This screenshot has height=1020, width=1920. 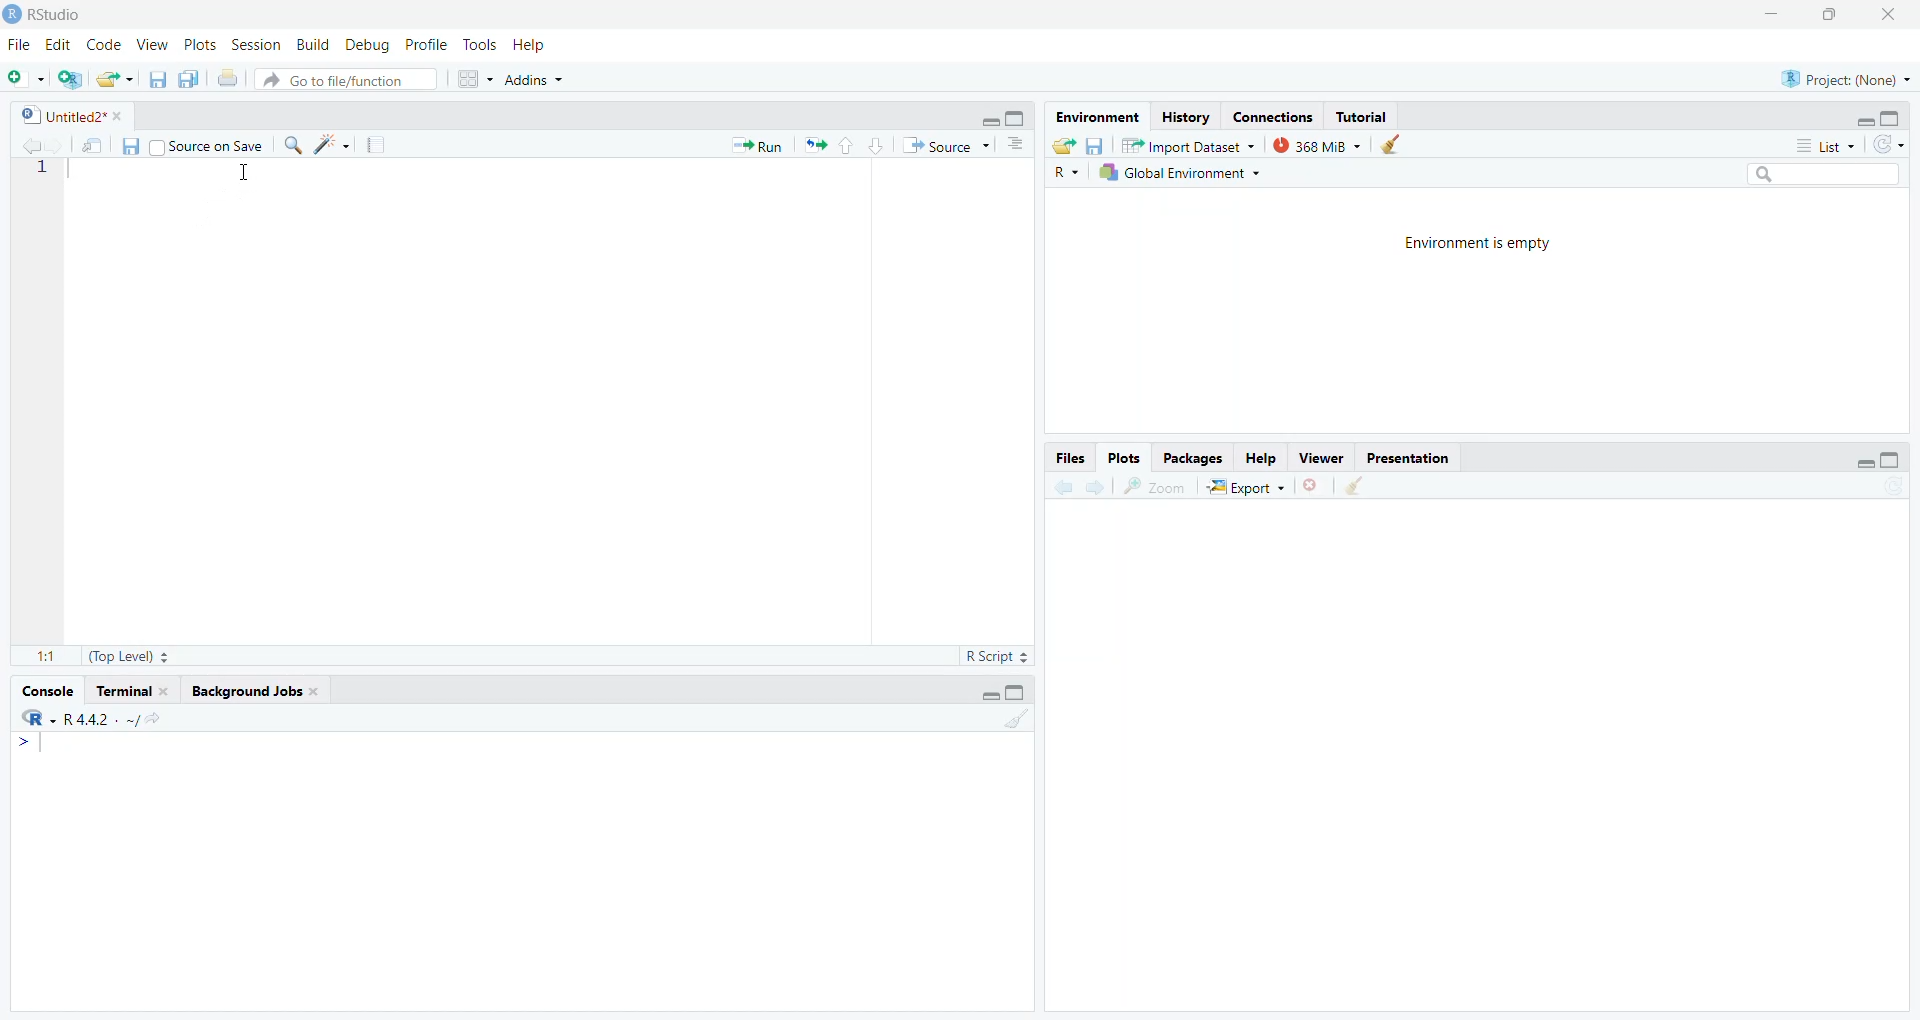 What do you see at coordinates (48, 15) in the screenshot?
I see `RStudio` at bounding box center [48, 15].